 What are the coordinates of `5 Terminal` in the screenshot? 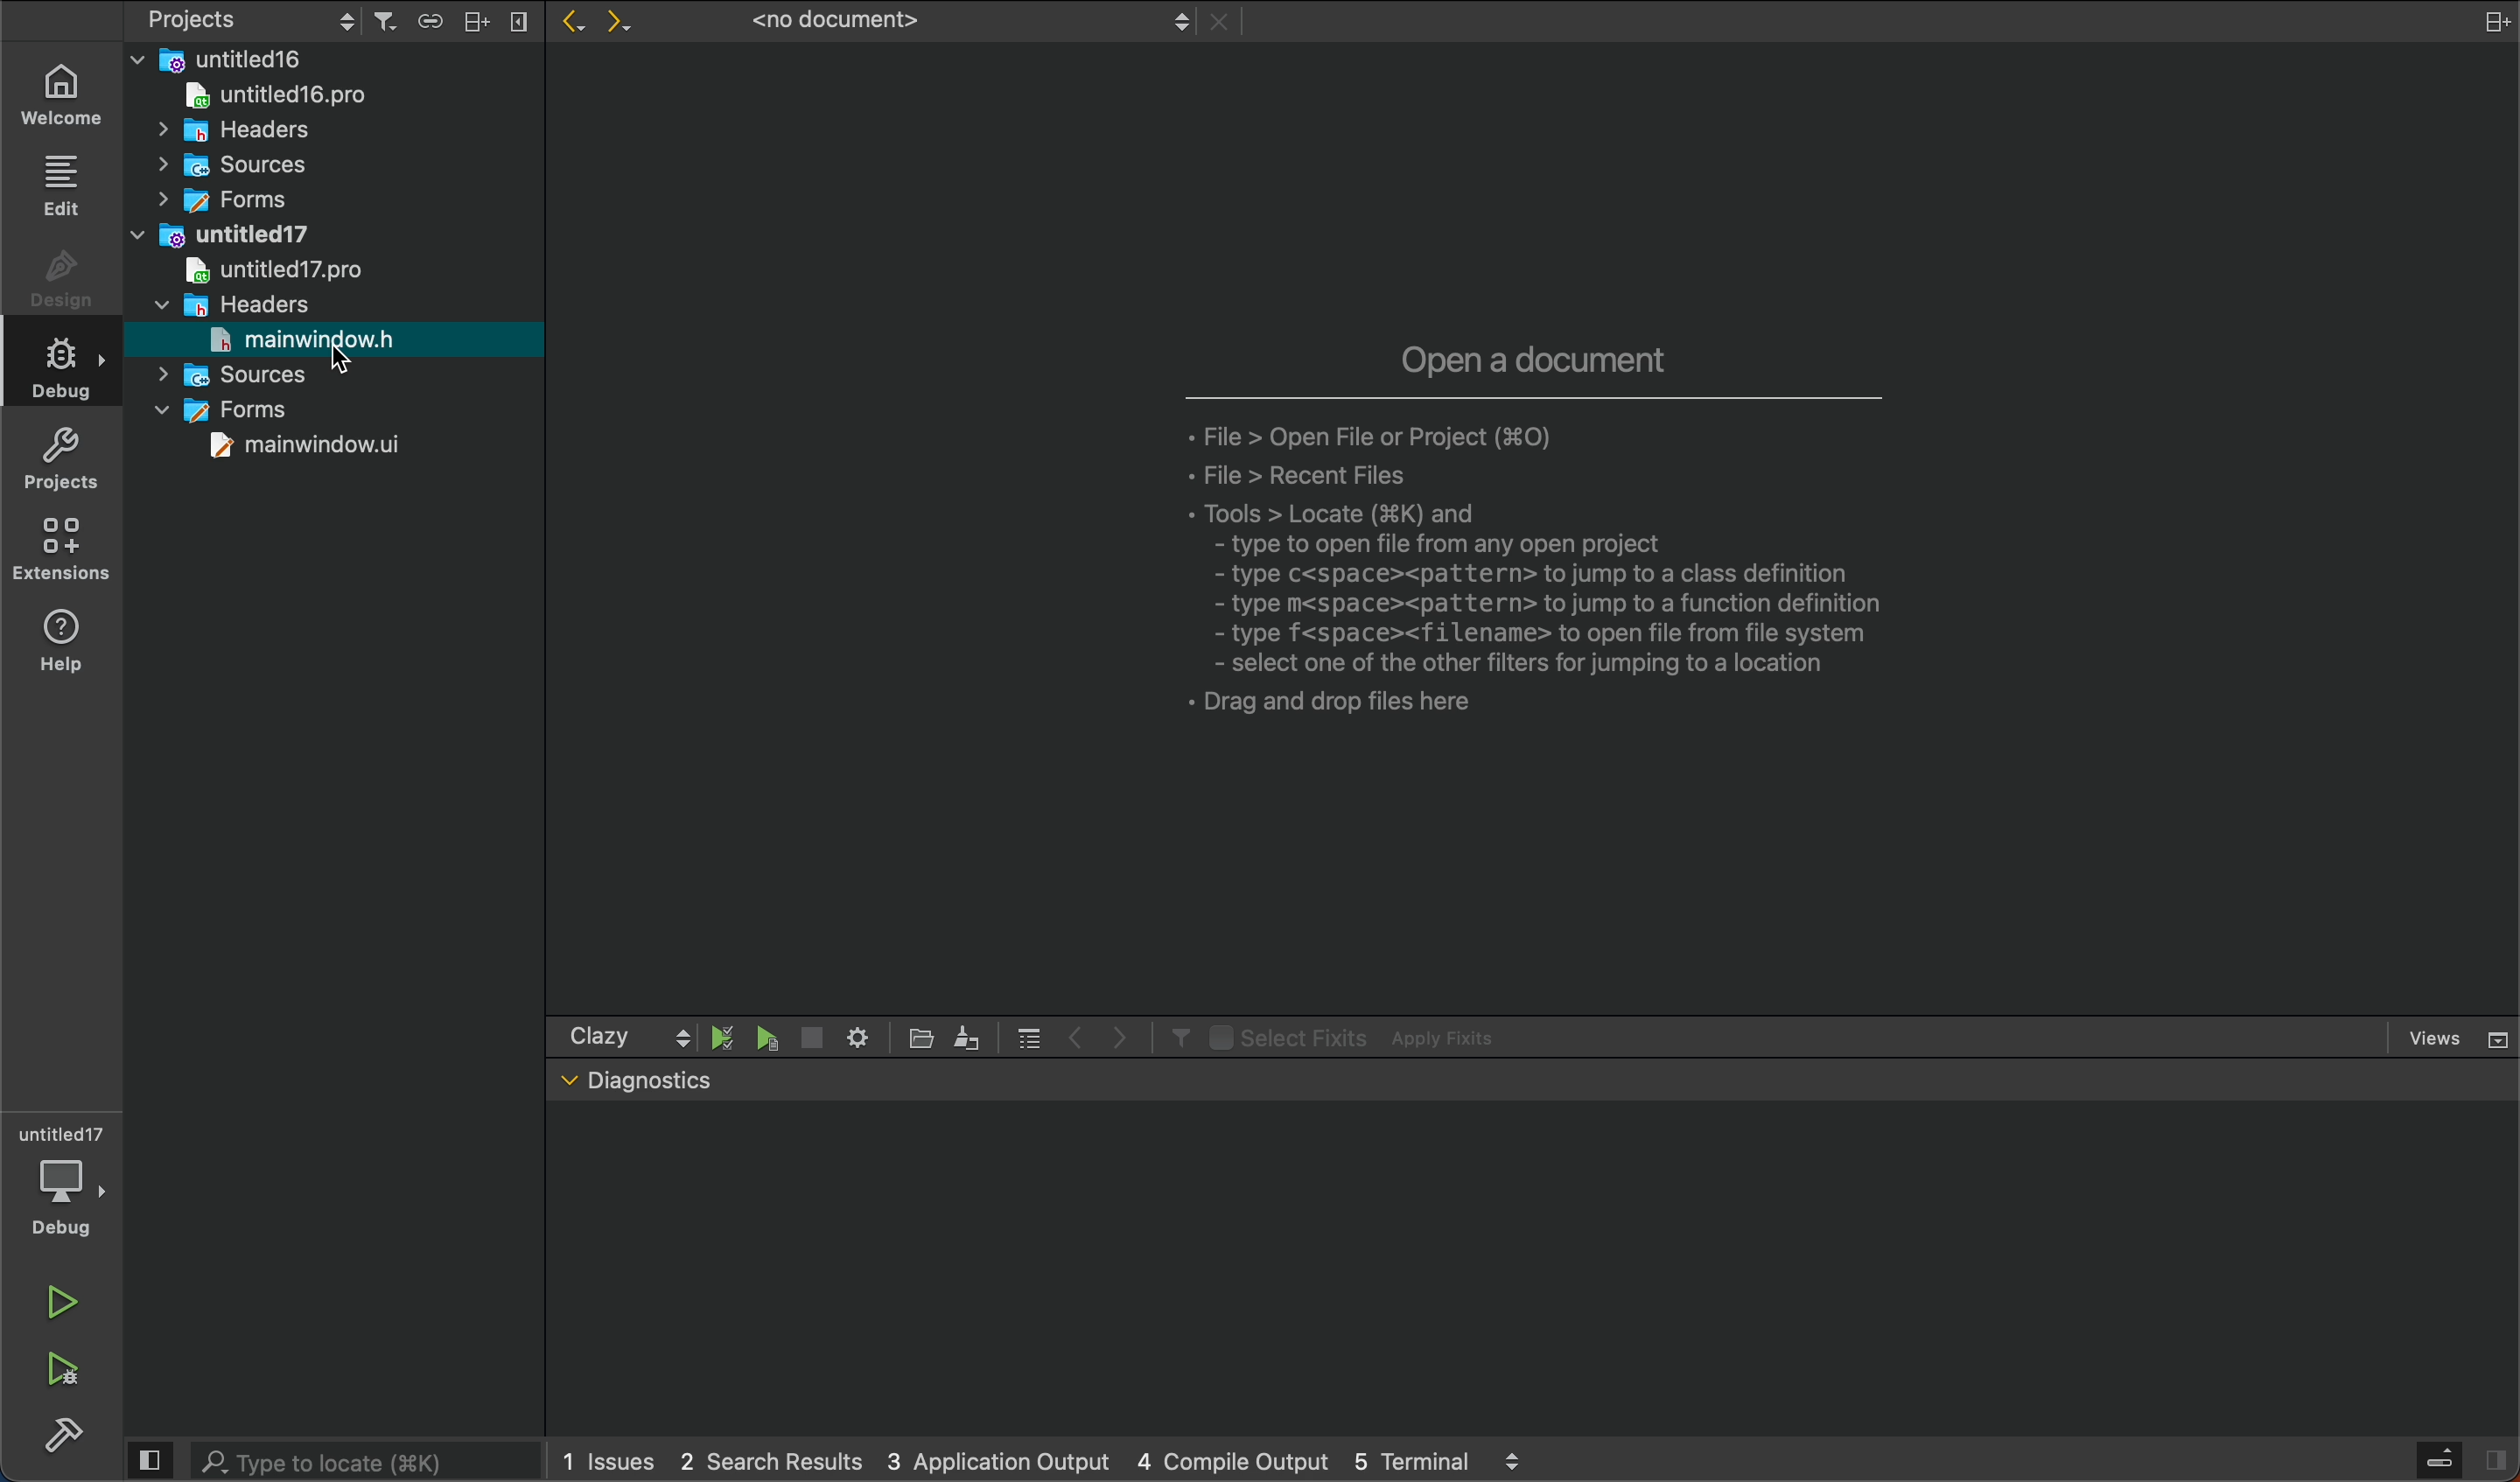 It's located at (1411, 1458).